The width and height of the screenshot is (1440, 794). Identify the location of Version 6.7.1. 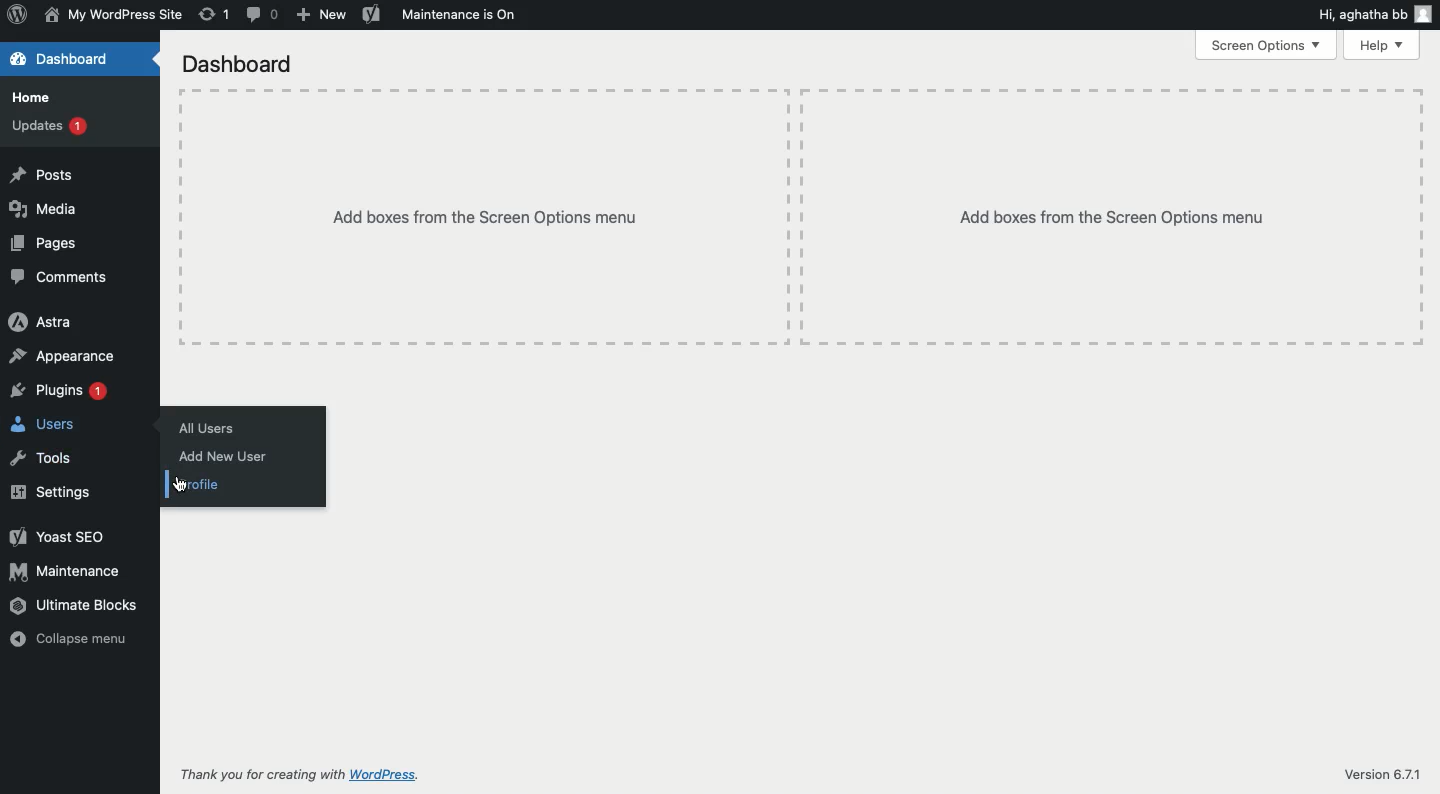
(1381, 773).